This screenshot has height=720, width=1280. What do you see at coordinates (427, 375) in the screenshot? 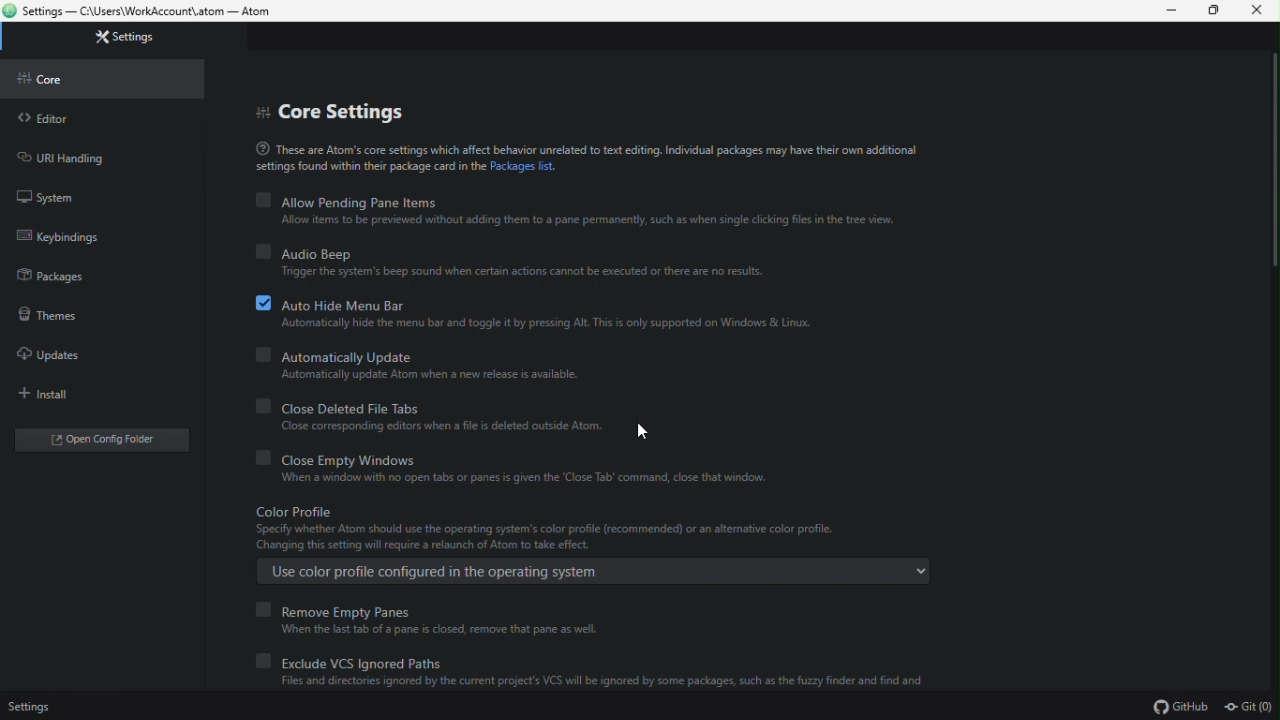
I see `‘Automatically update Atom when a new release is available.` at bounding box center [427, 375].